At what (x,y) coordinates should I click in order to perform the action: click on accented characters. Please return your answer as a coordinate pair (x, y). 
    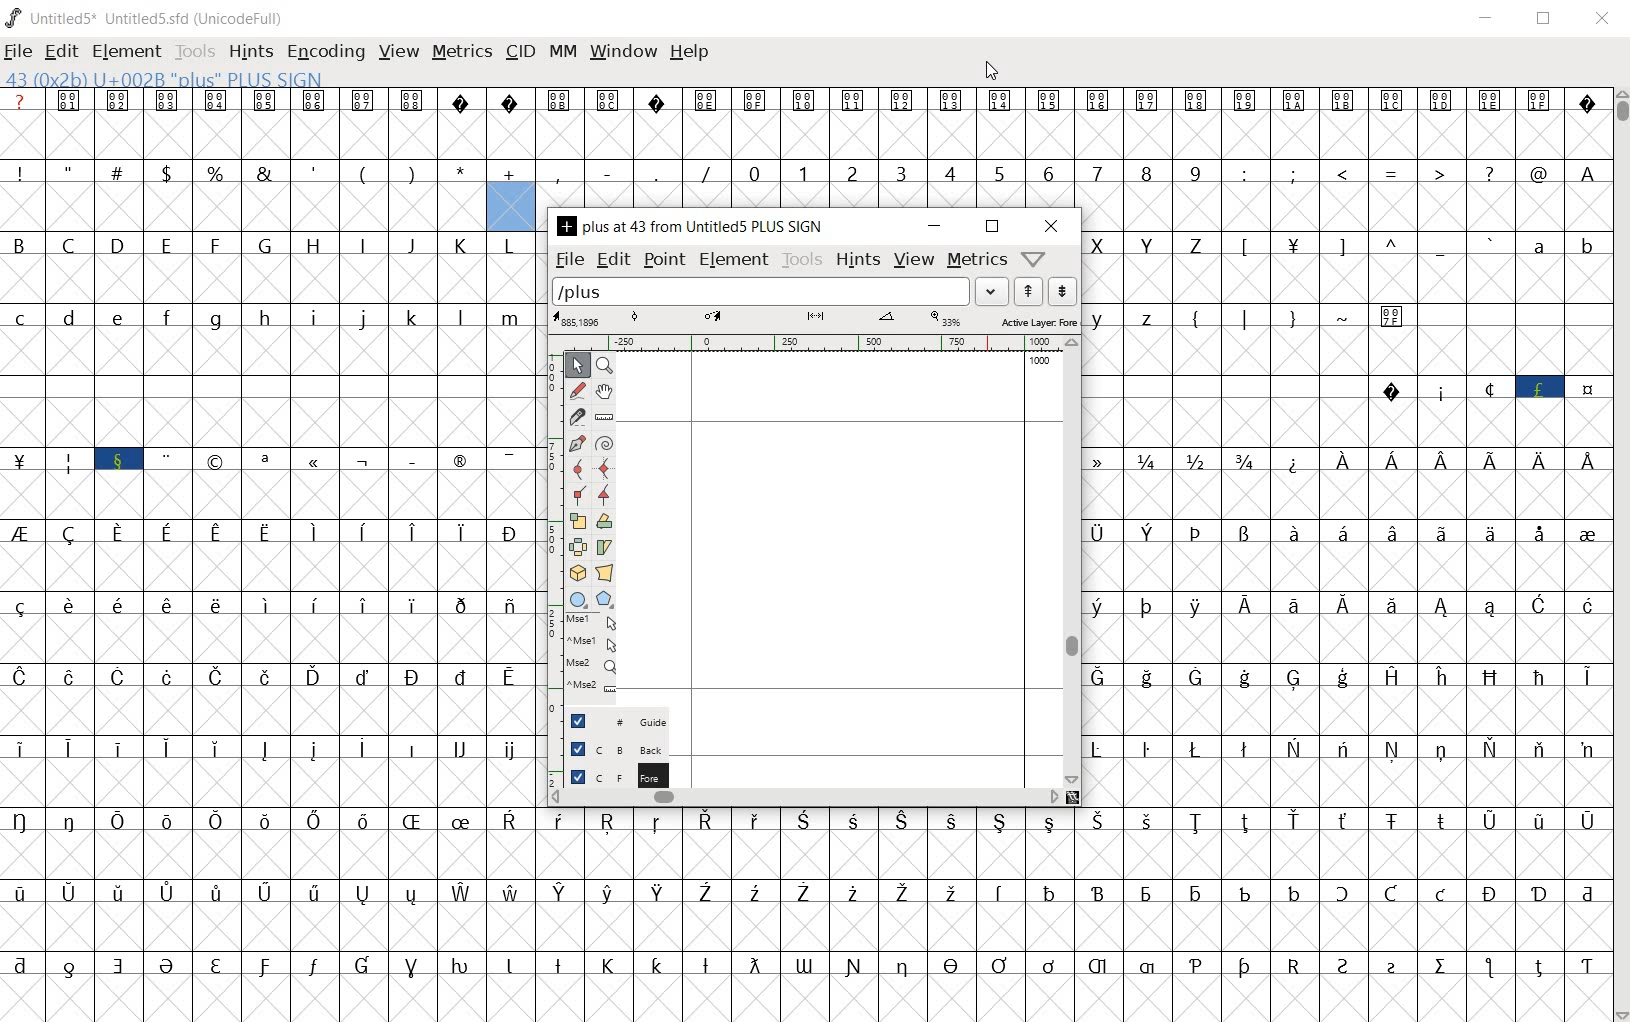
    Looking at the image, I should click on (395, 844).